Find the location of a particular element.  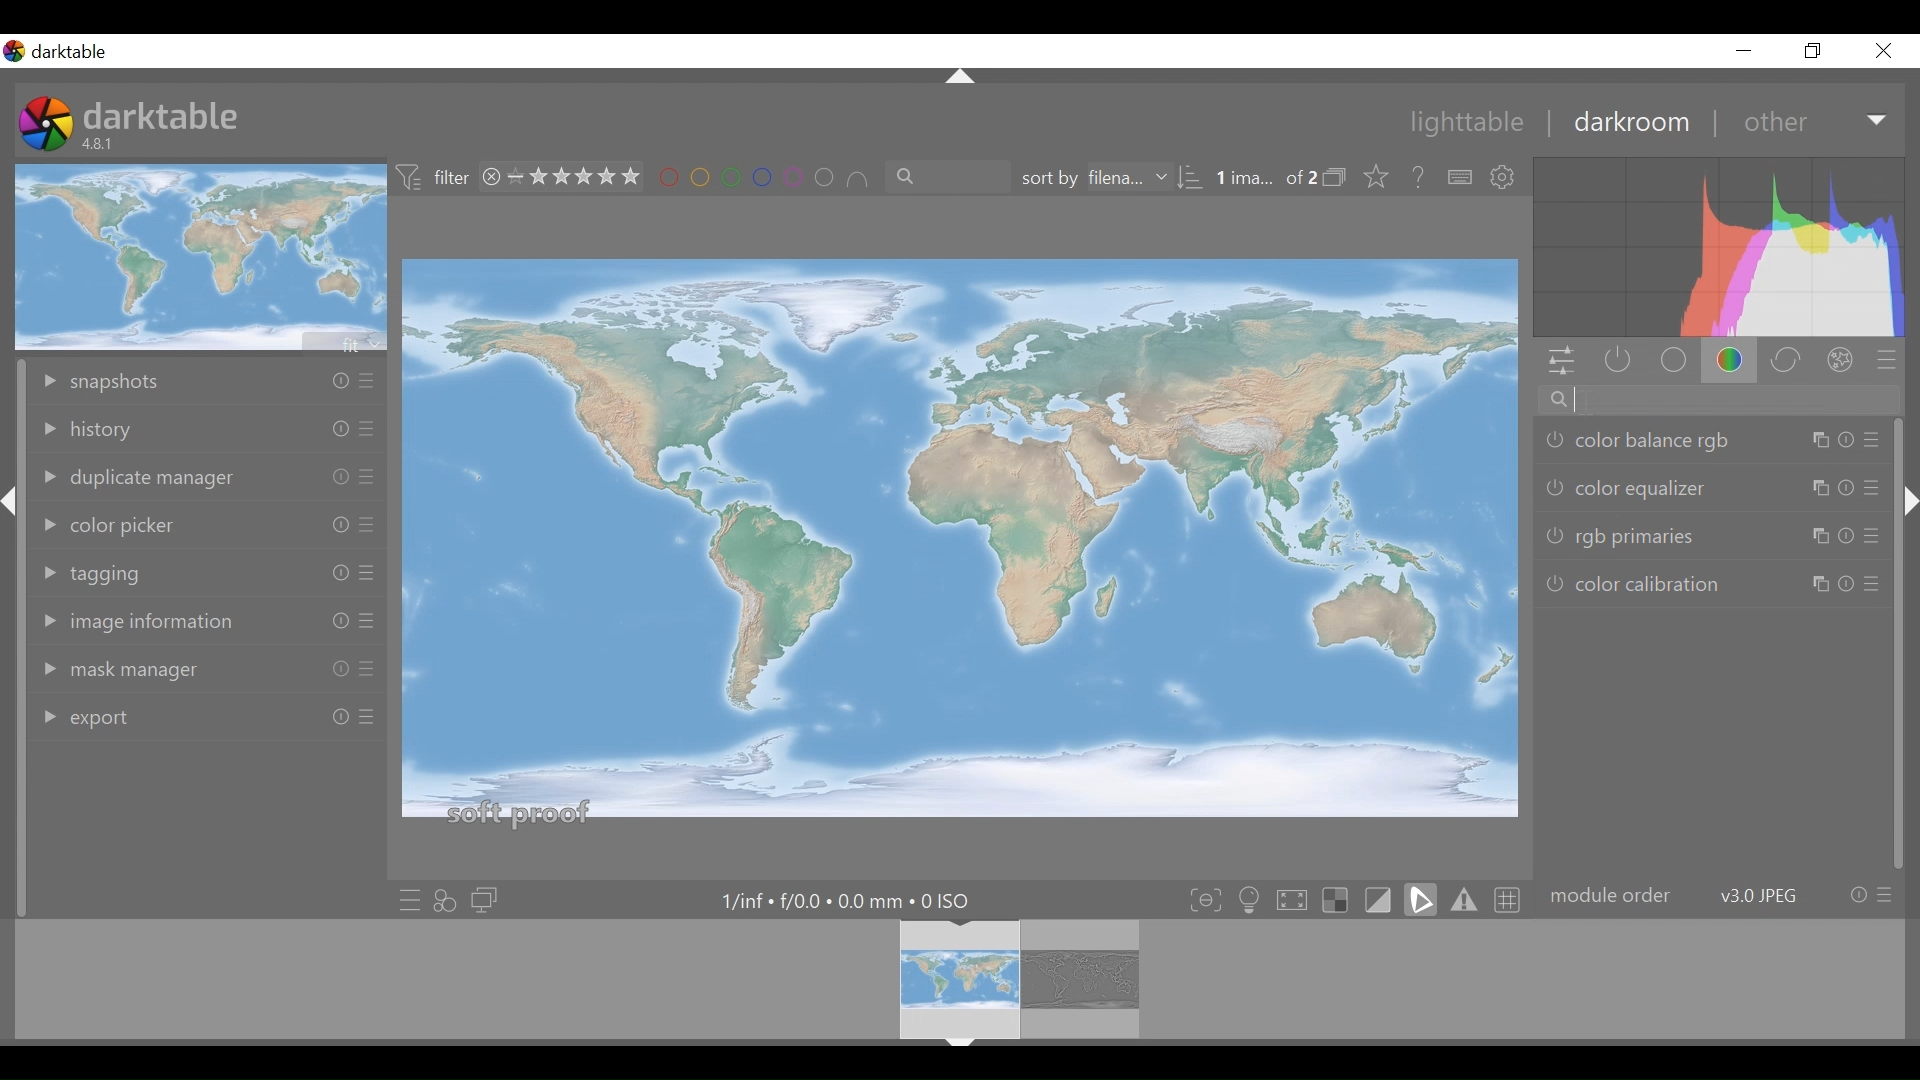

module order is located at coordinates (1724, 898).